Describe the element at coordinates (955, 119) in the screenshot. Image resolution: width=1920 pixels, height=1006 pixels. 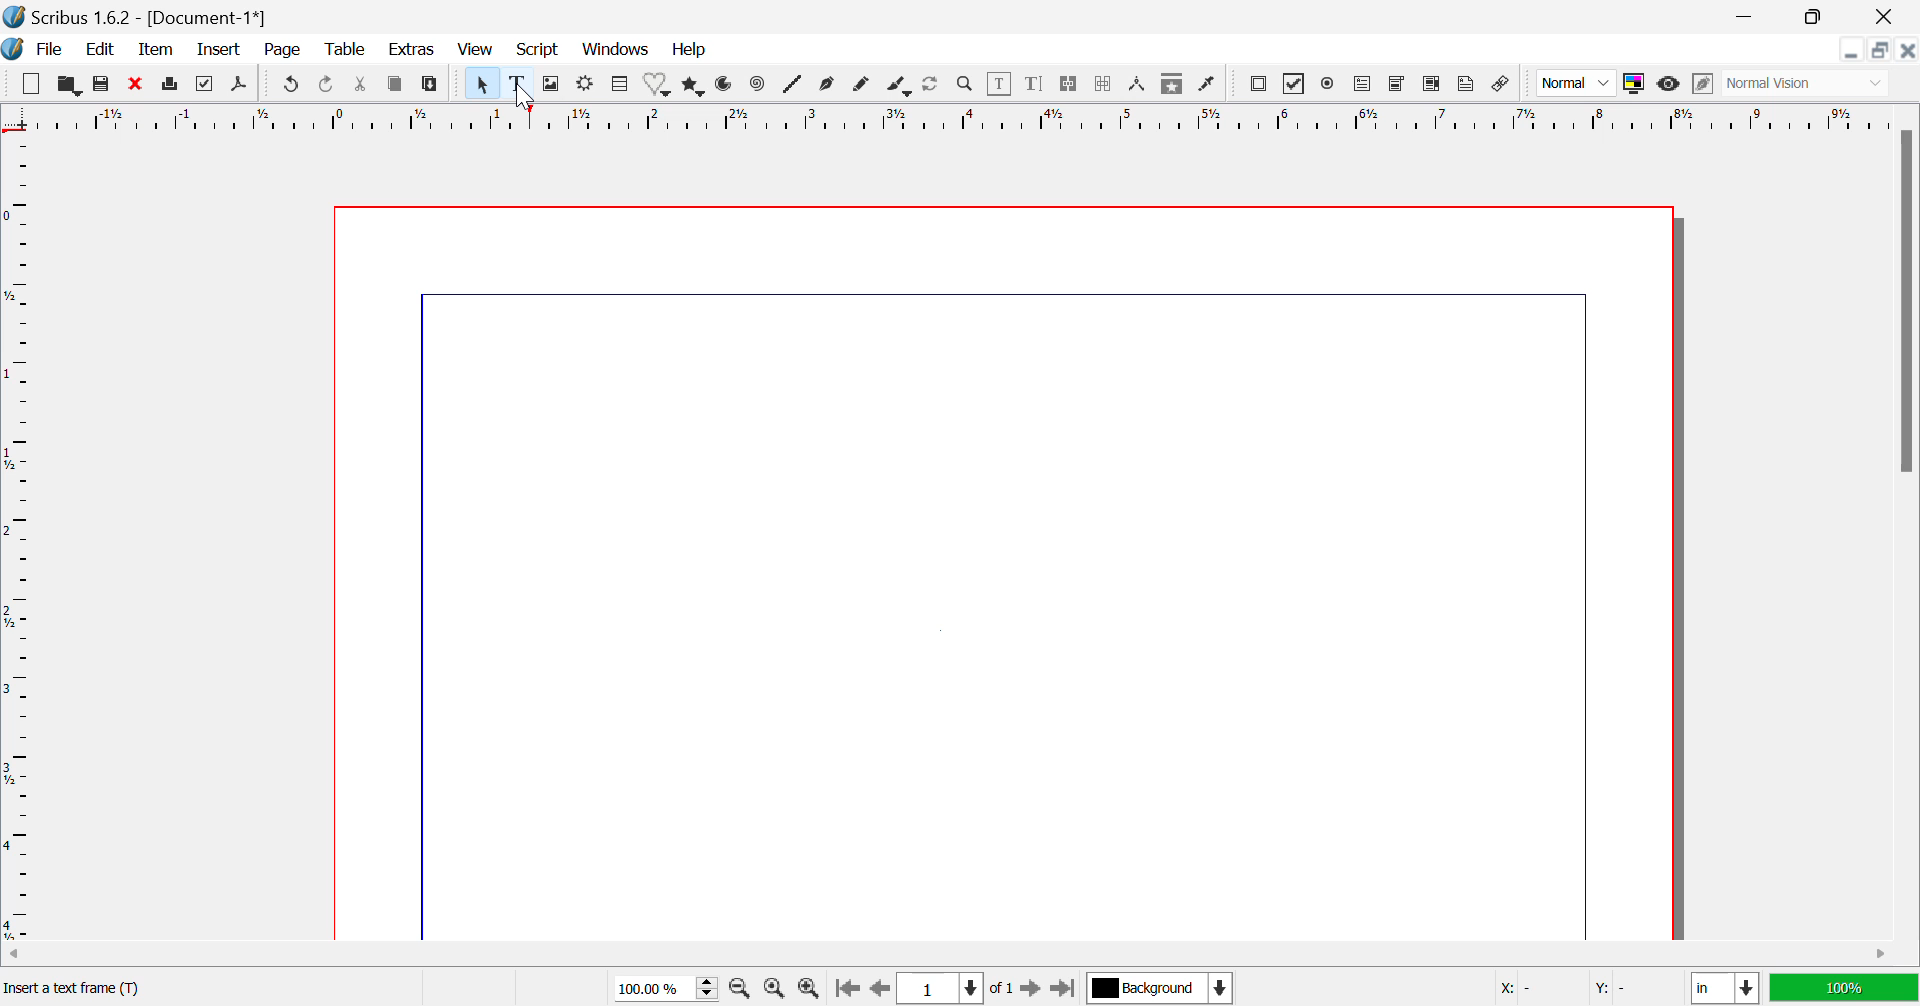
I see `Vertical Page Margins` at that location.